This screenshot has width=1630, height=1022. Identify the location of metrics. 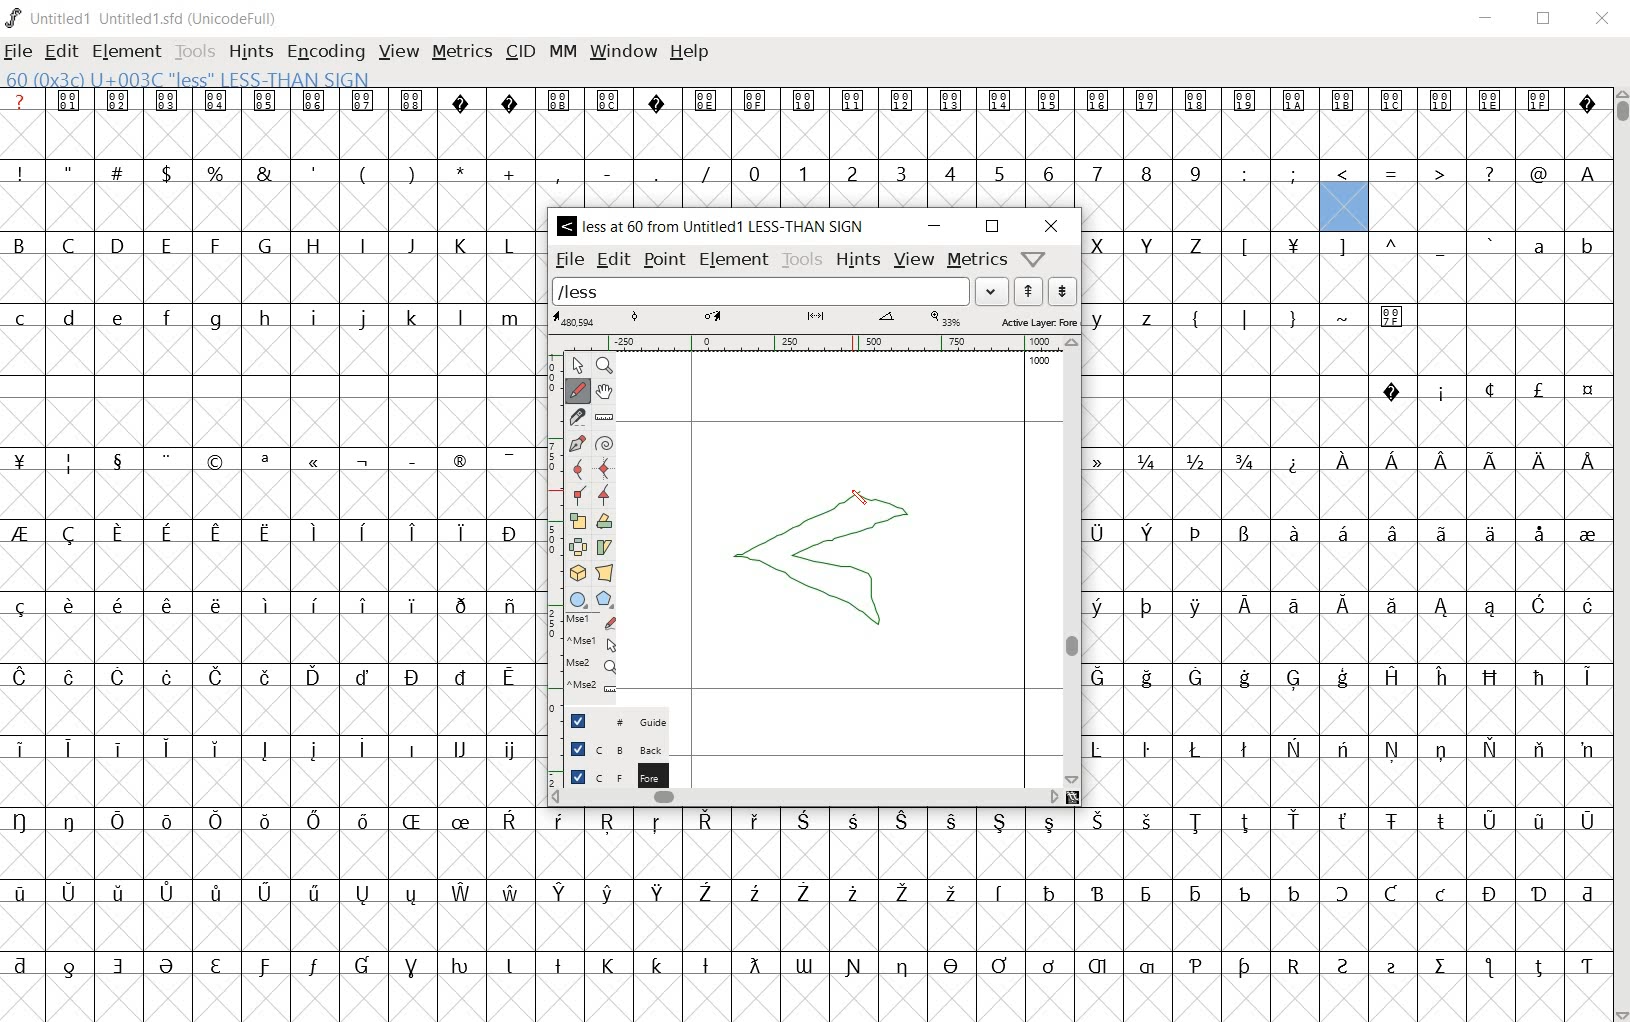
(462, 53).